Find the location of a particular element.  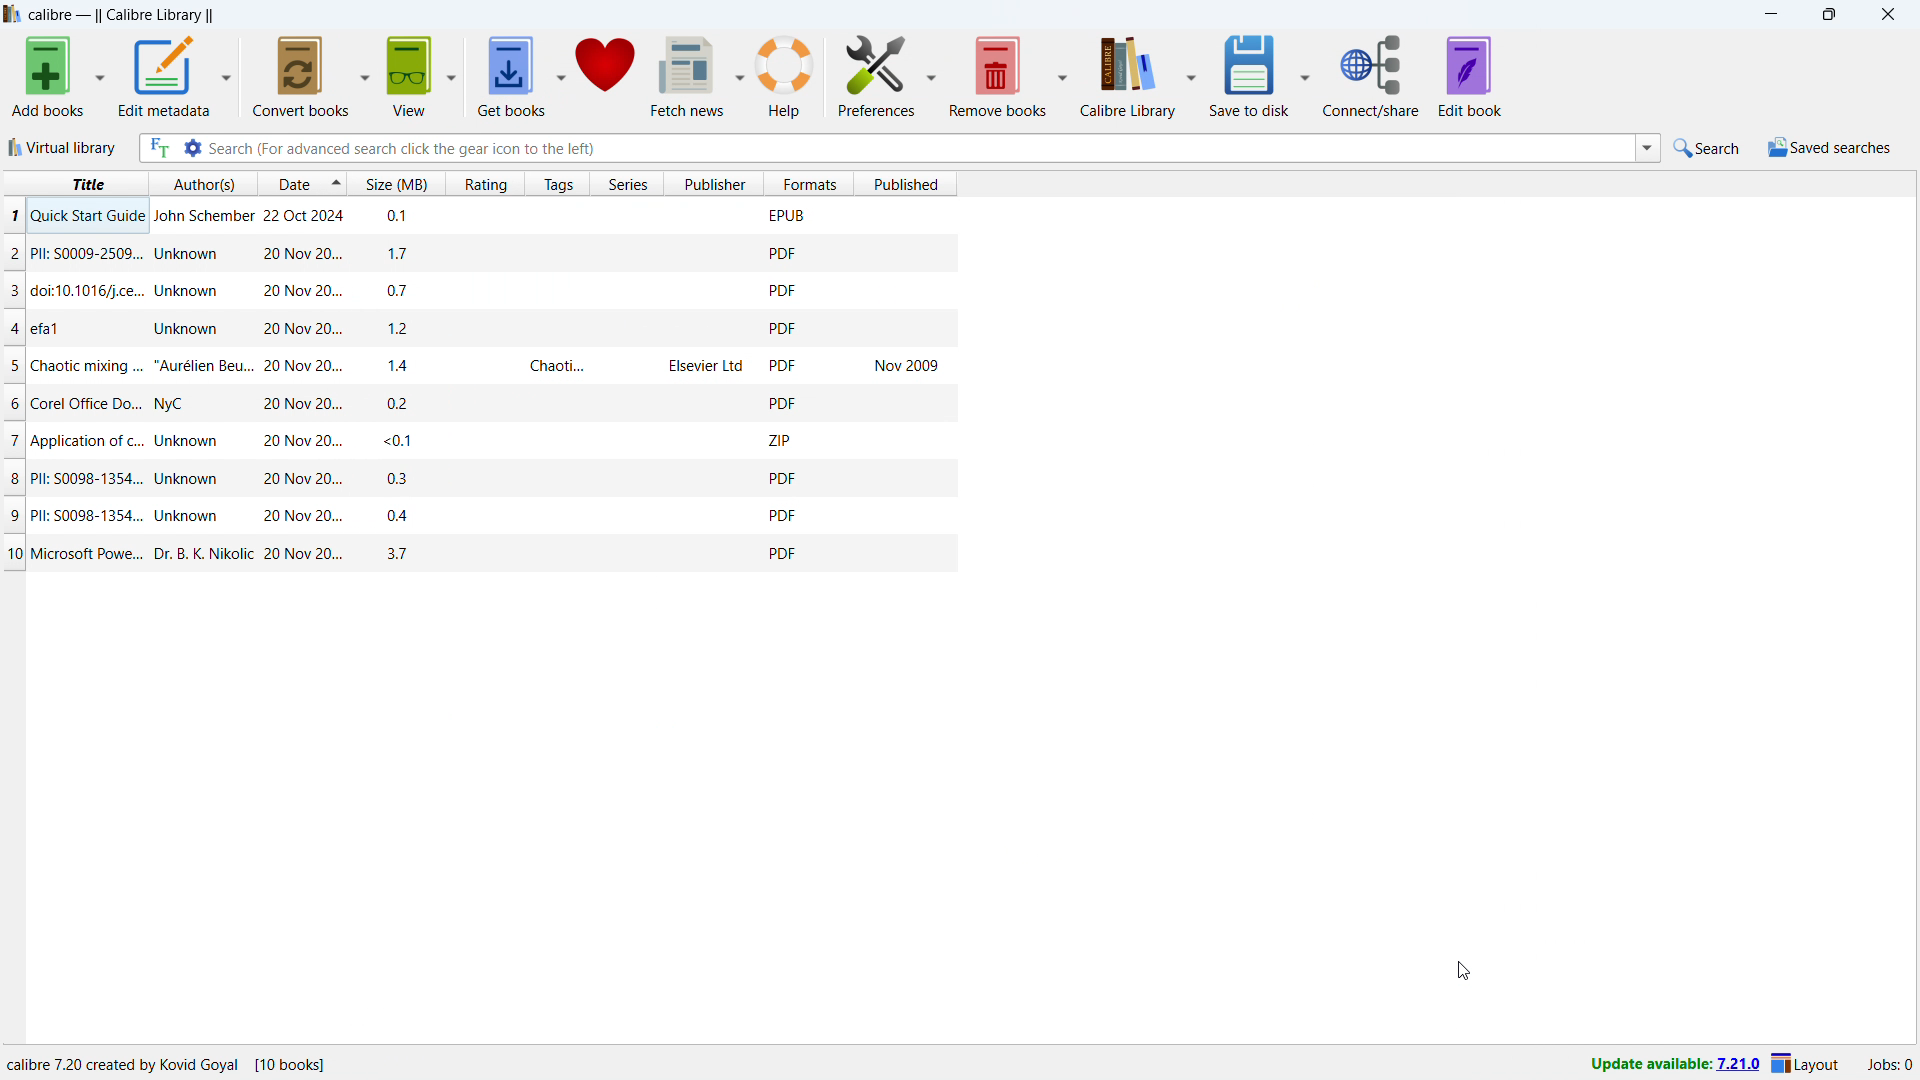

remove books is located at coordinates (998, 74).